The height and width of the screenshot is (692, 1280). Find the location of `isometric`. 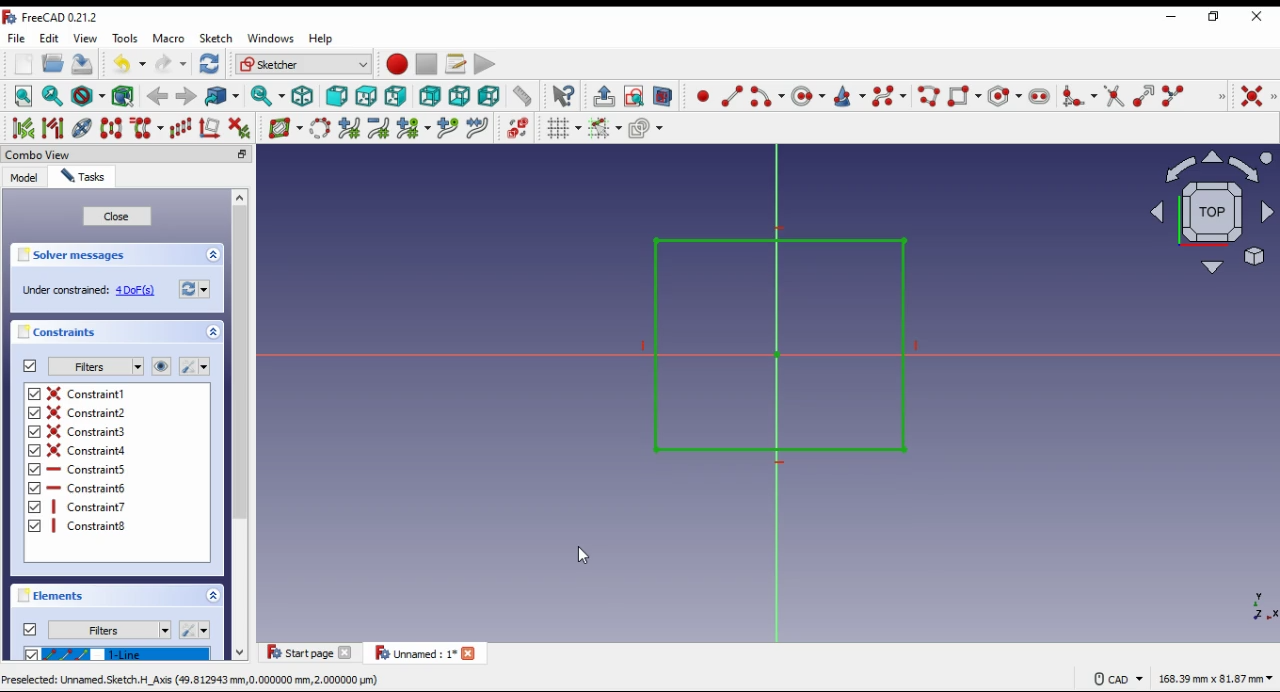

isometric is located at coordinates (303, 96).